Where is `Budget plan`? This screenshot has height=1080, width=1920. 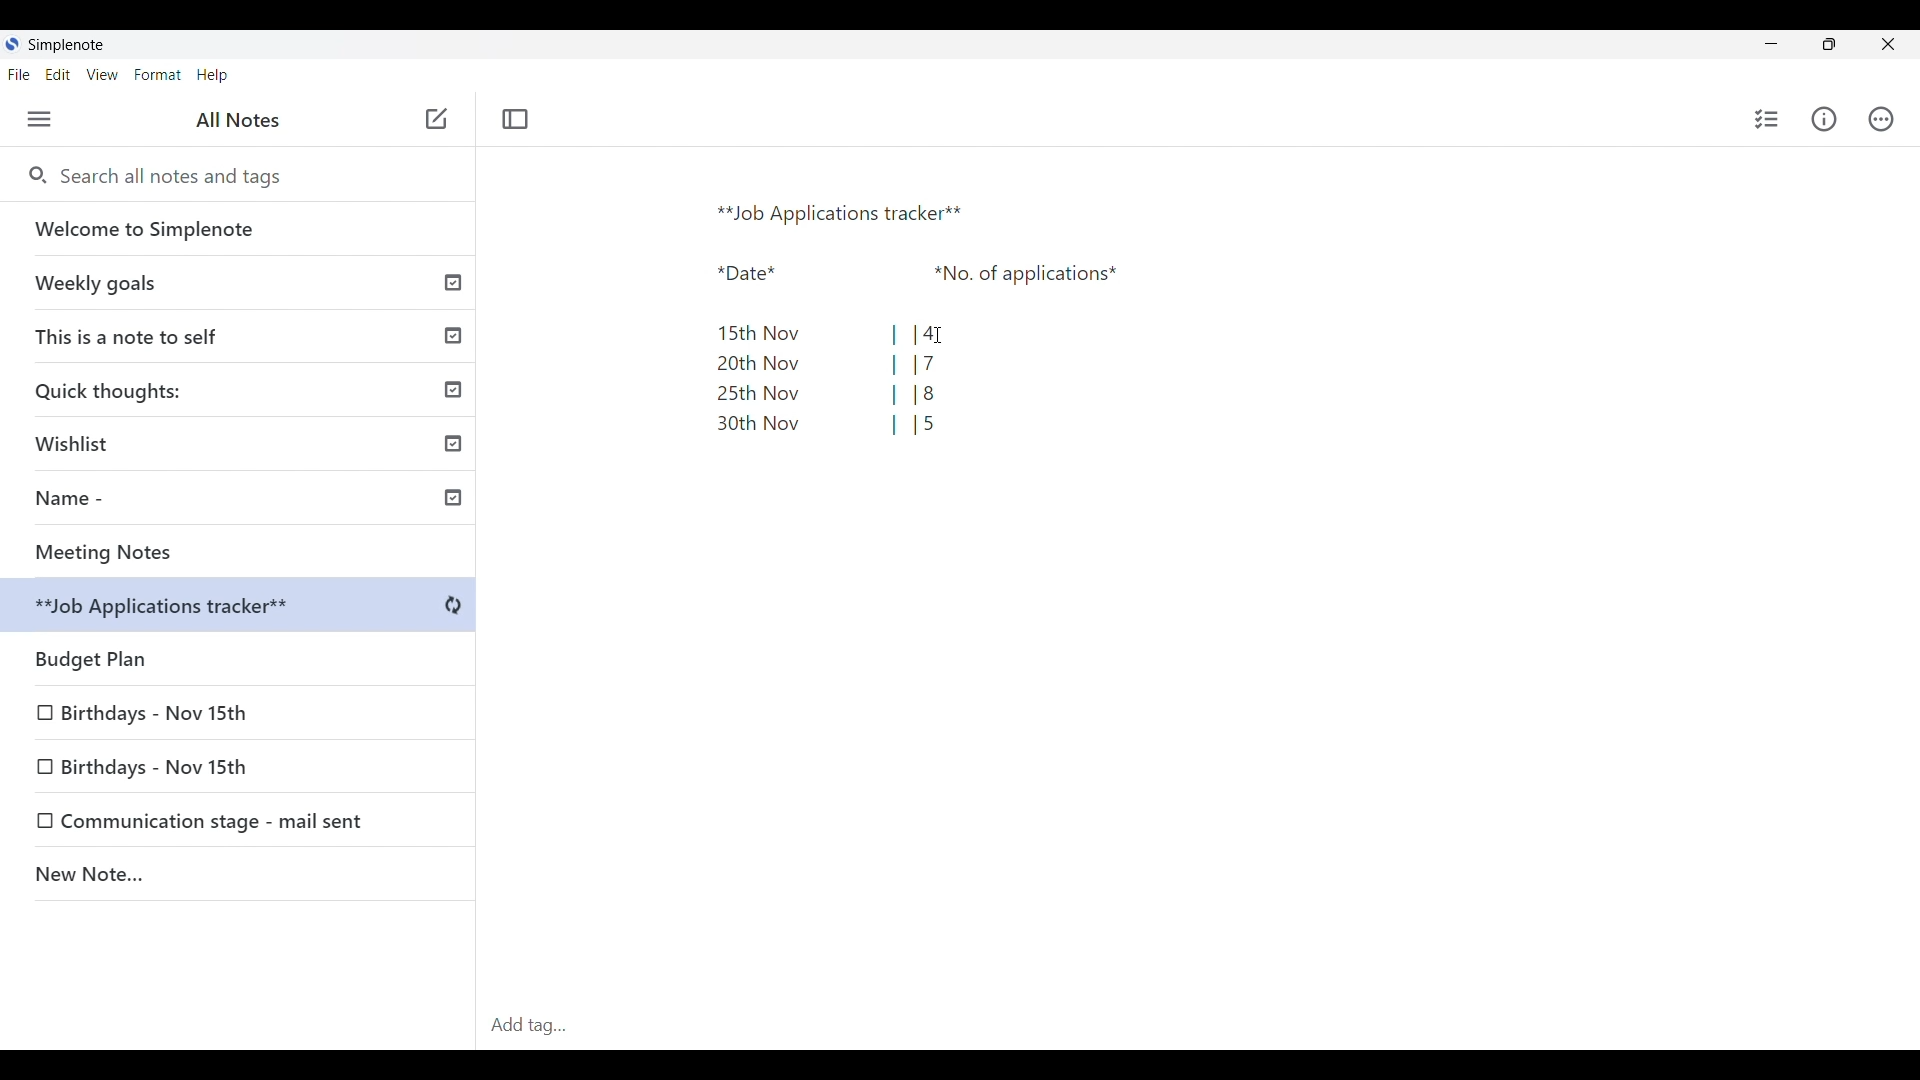 Budget plan is located at coordinates (240, 654).